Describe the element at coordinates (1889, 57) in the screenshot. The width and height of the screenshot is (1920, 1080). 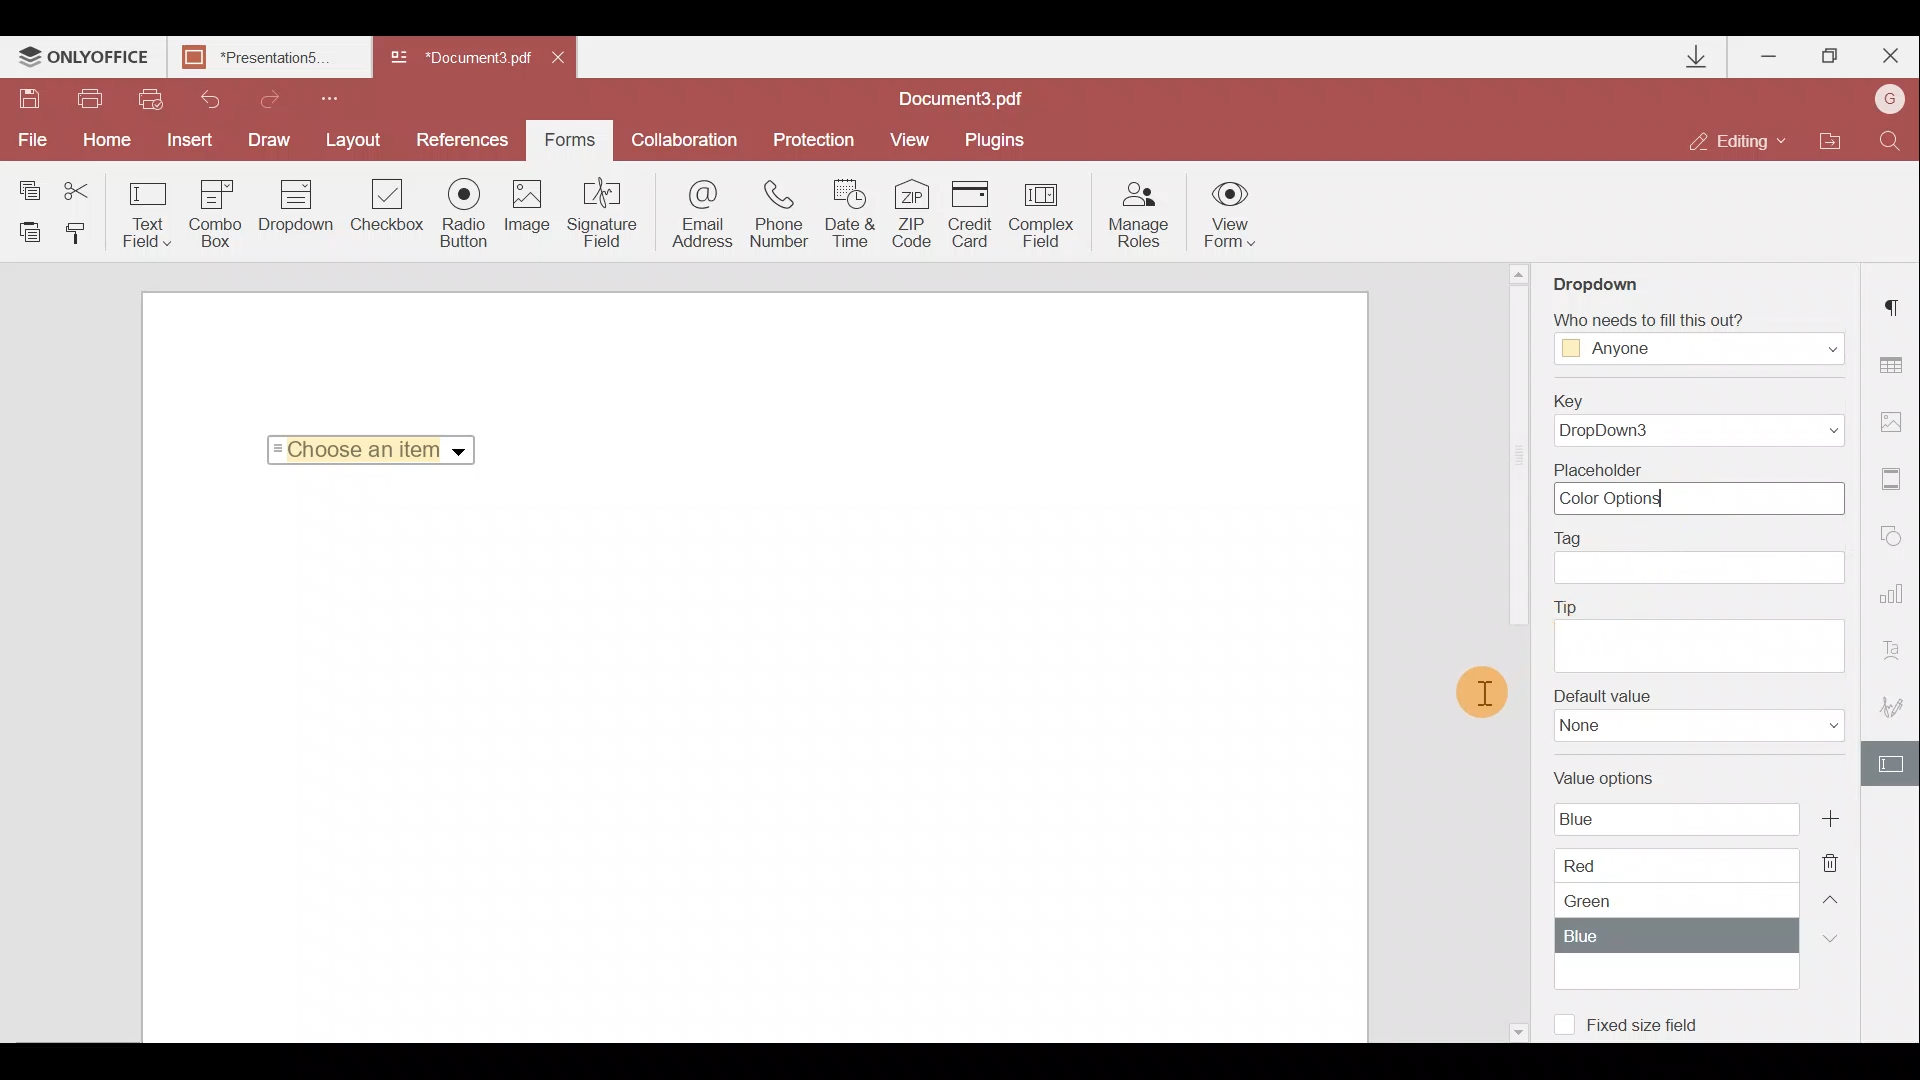
I see `Close` at that location.